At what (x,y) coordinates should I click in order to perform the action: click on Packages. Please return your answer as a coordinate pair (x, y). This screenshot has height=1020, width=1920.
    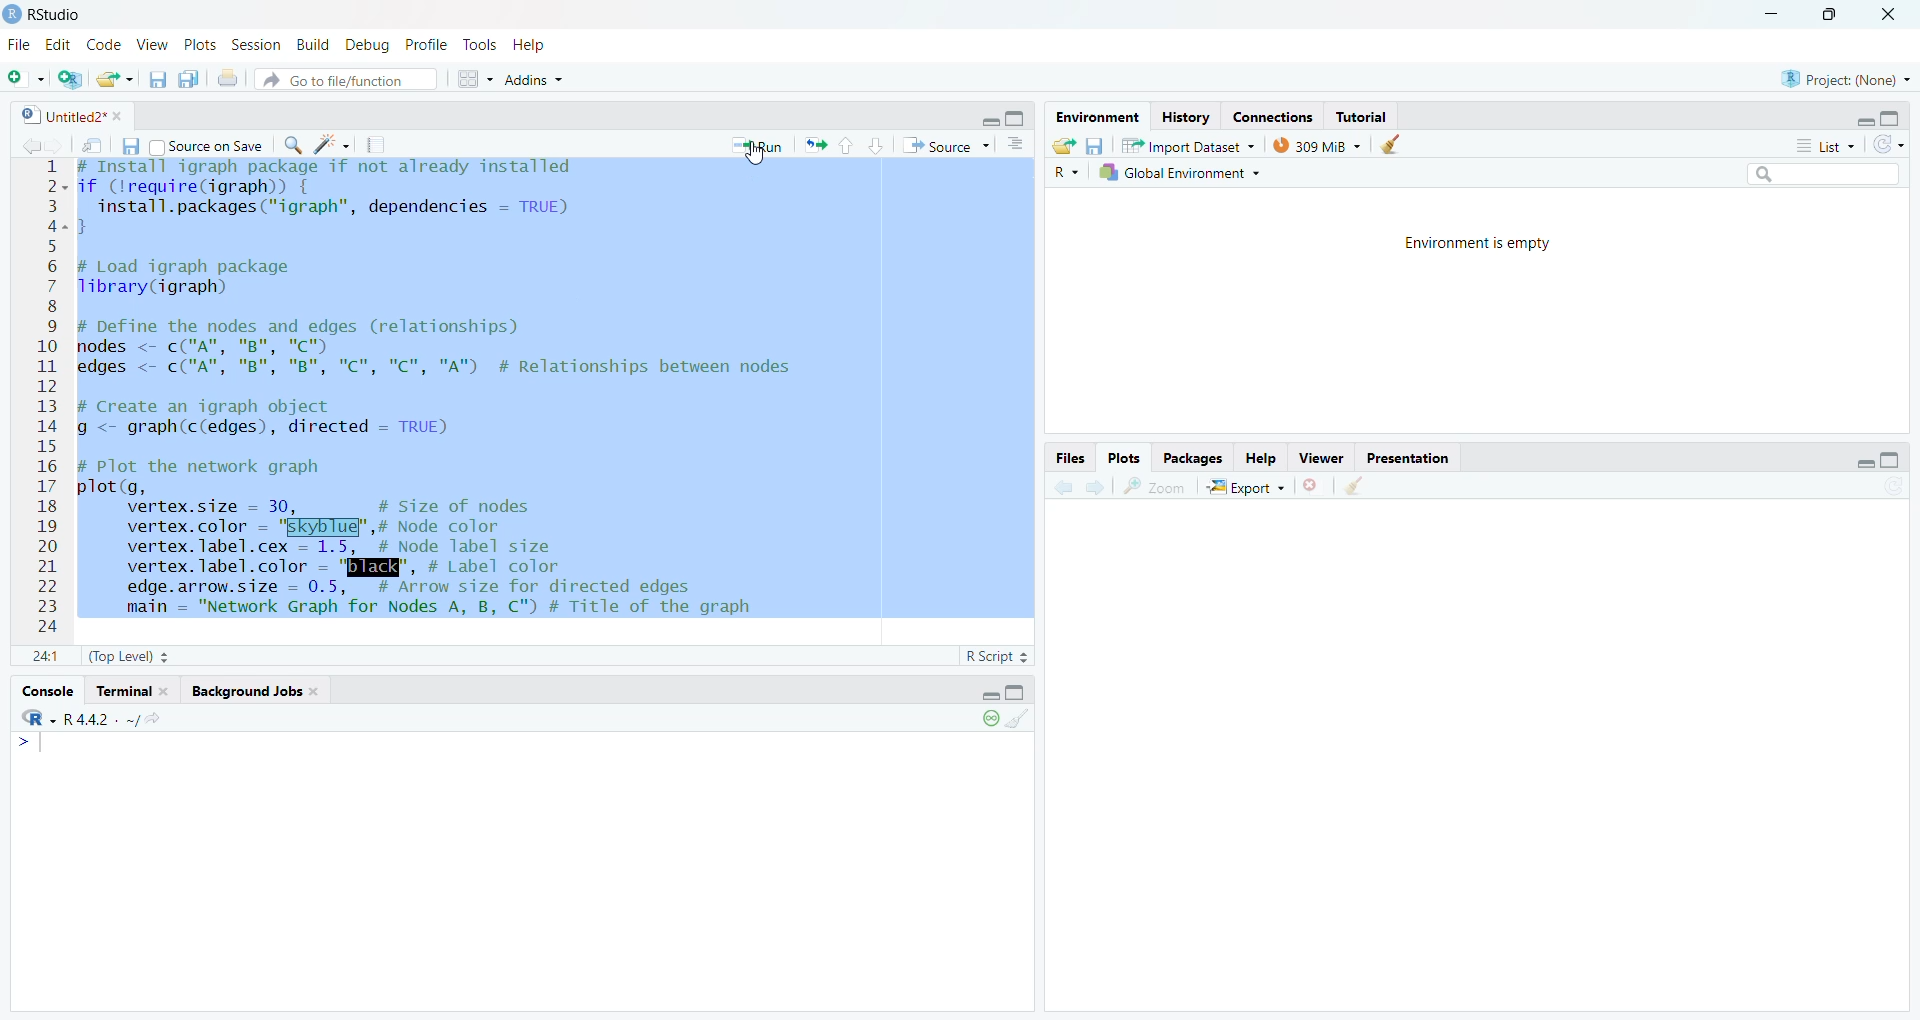
    Looking at the image, I should click on (1190, 458).